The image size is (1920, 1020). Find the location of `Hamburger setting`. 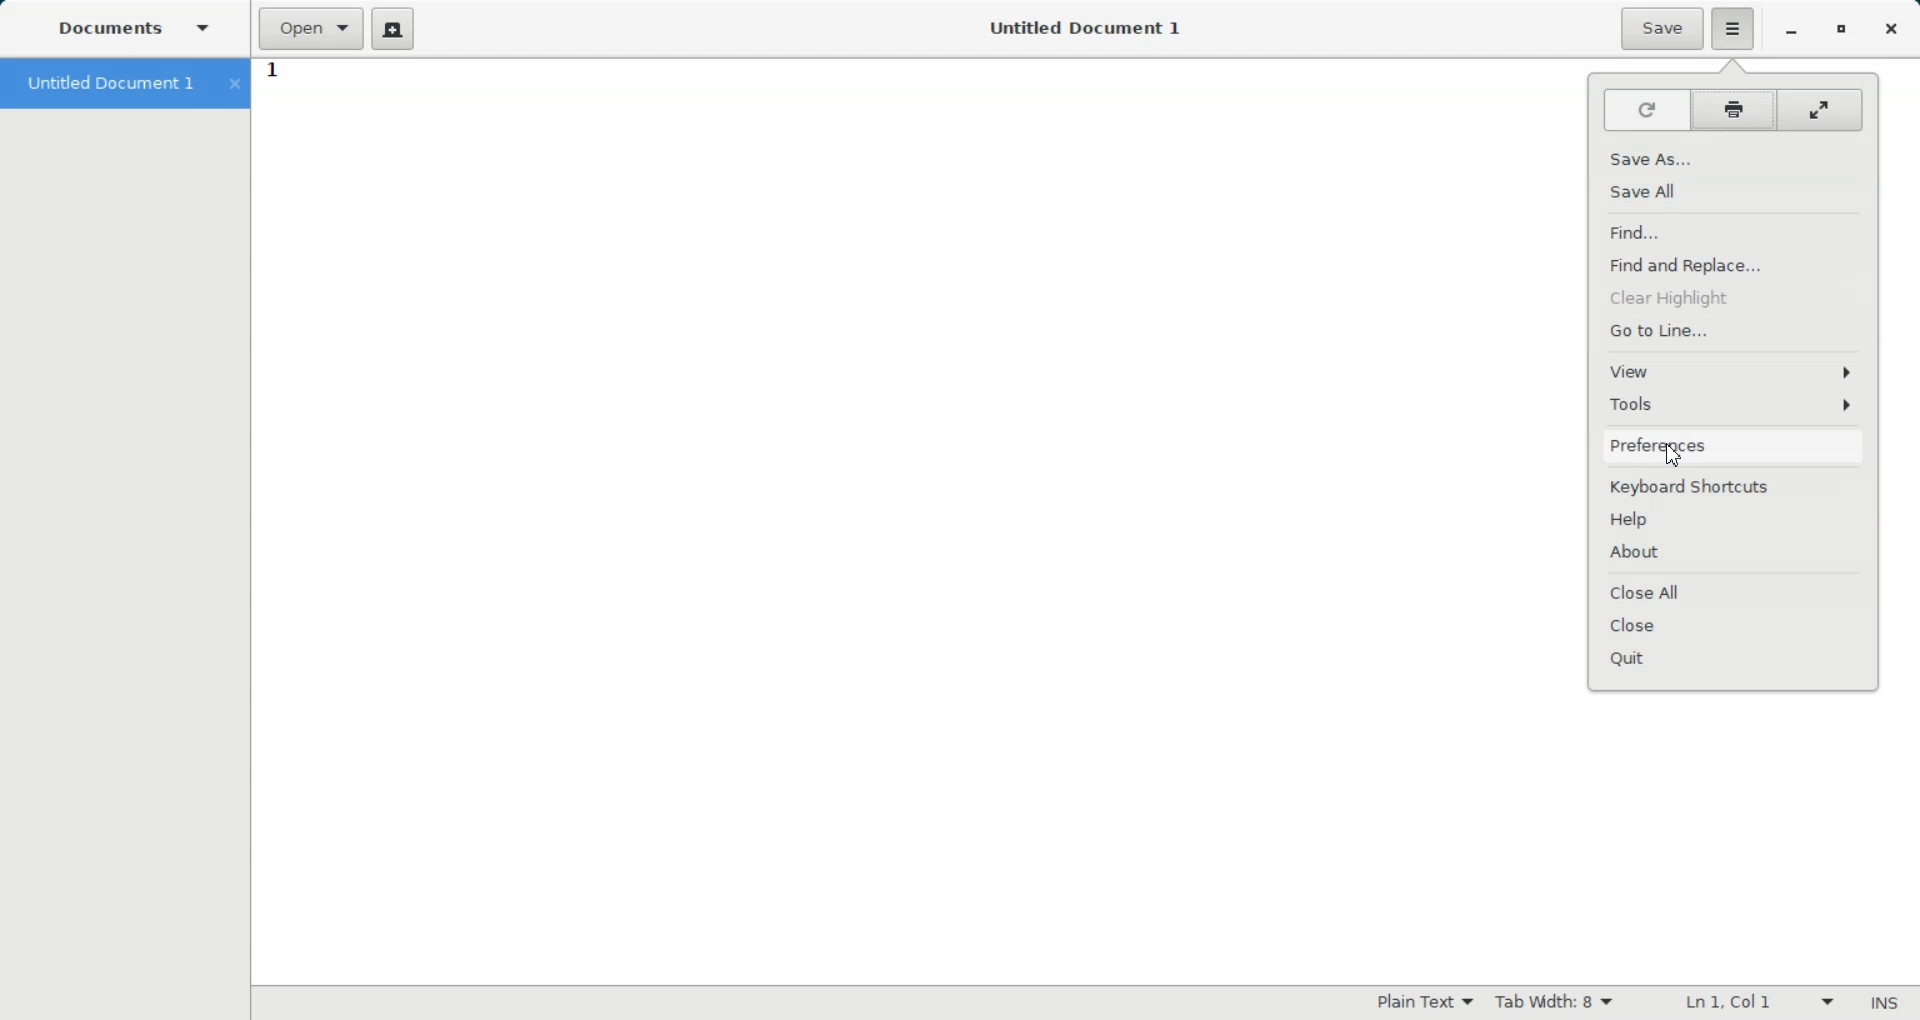

Hamburger setting is located at coordinates (1734, 29).